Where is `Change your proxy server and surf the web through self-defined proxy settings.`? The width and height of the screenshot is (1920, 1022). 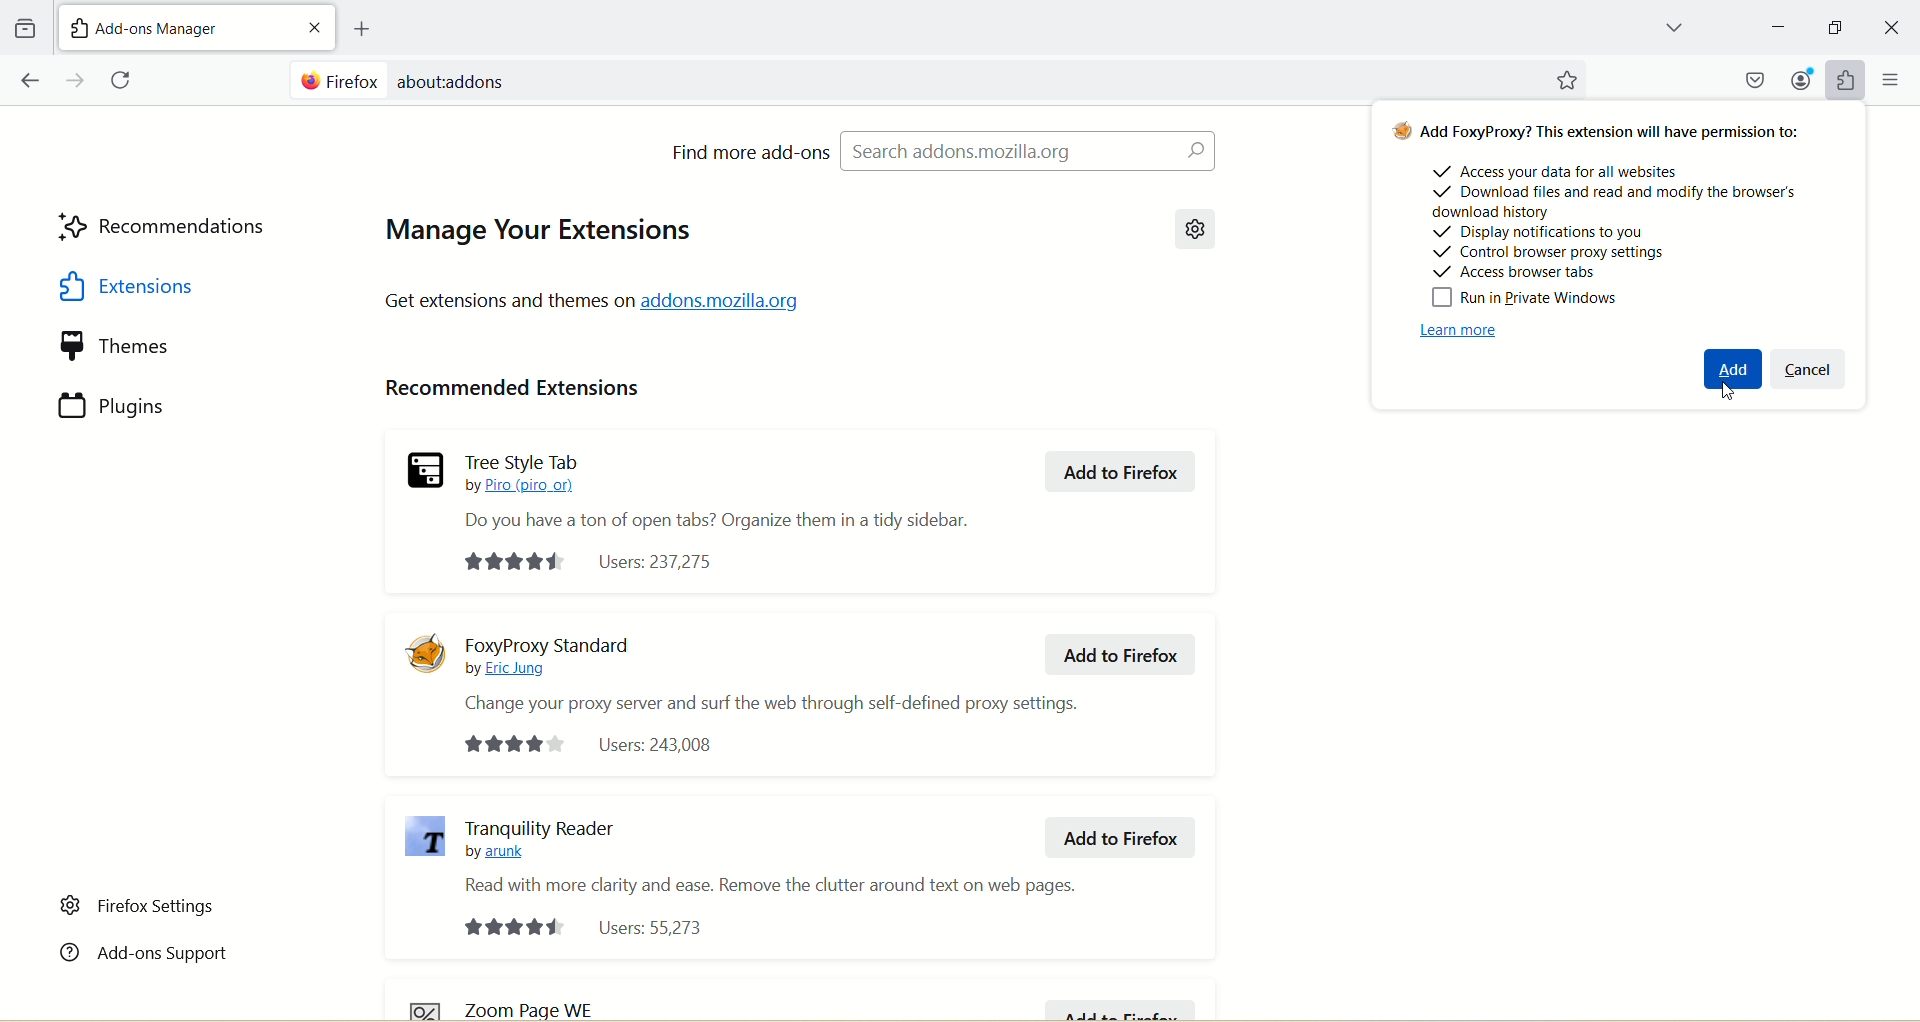
Change your proxy server and surf the web through self-defined proxy settings. is located at coordinates (774, 705).